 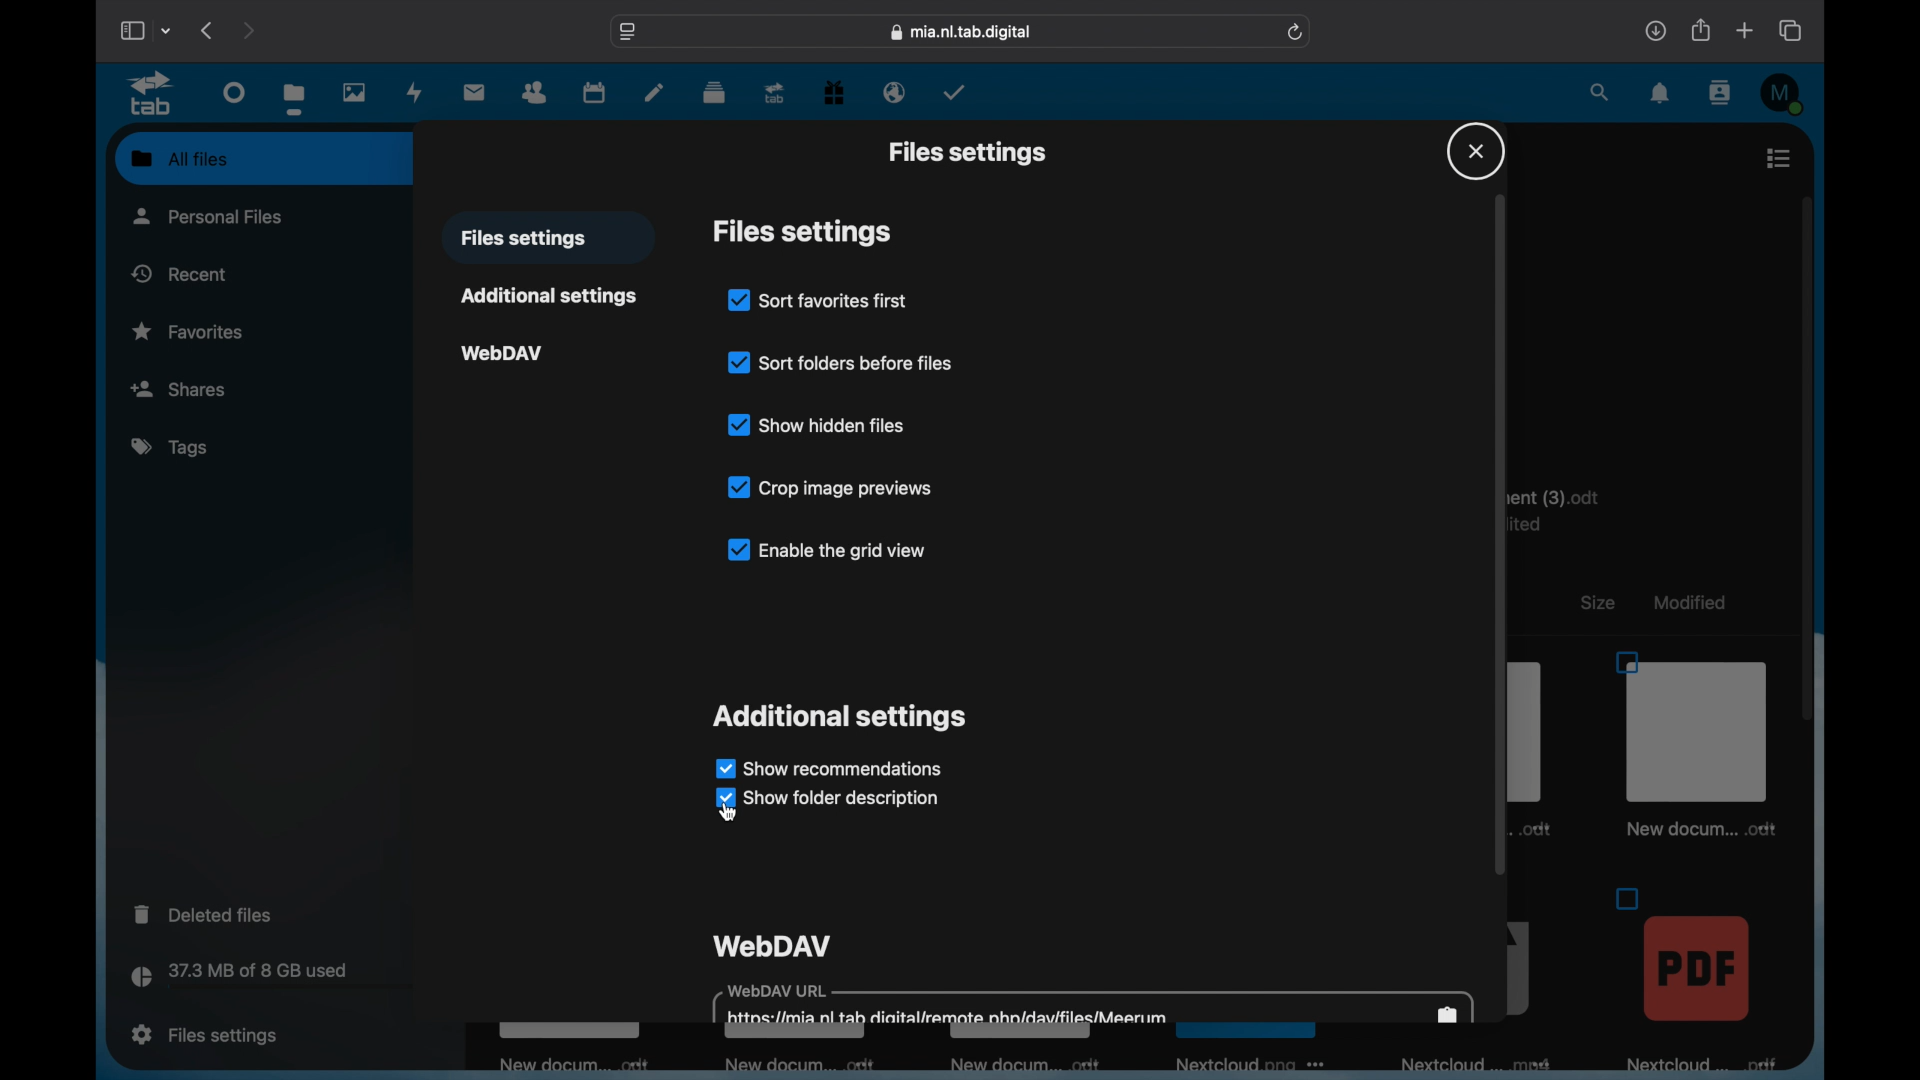 I want to click on new document, so click(x=1020, y=1062).